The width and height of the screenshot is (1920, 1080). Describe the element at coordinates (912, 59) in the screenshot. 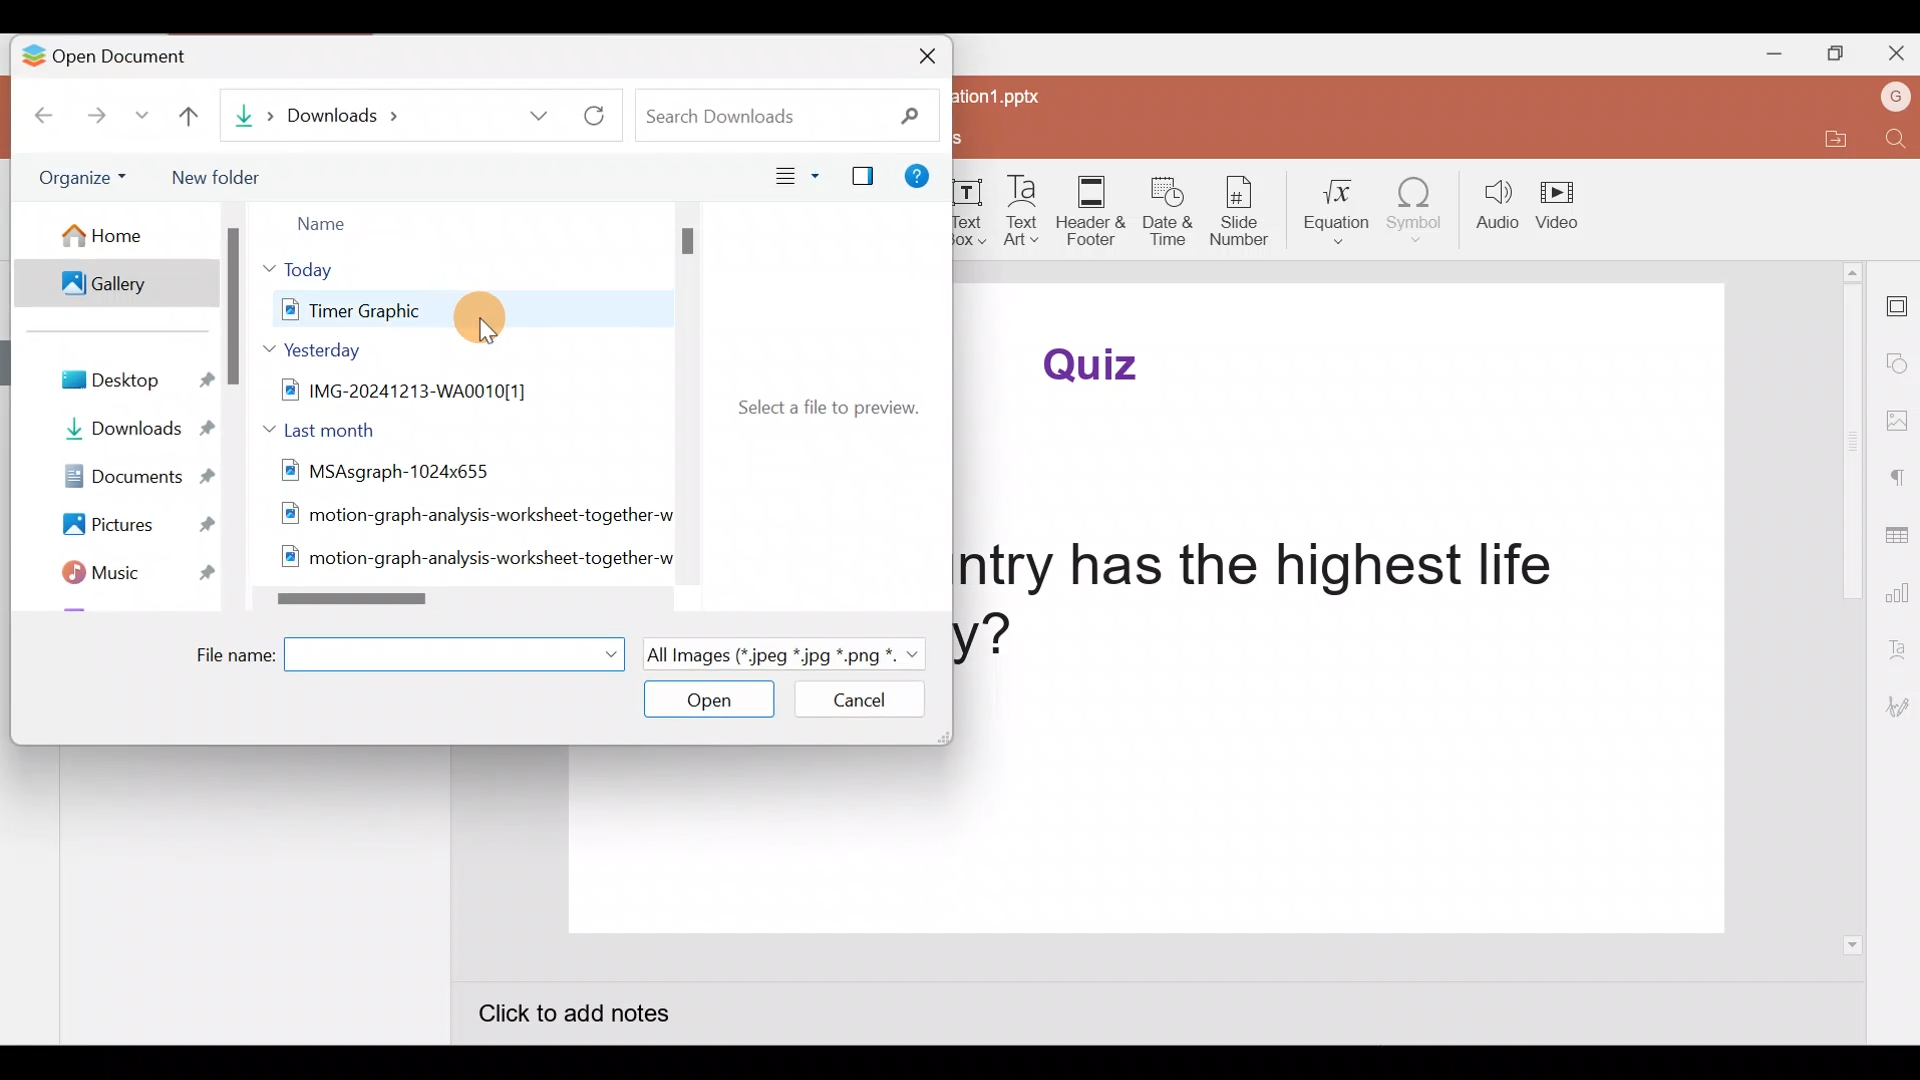

I see `Close document` at that location.